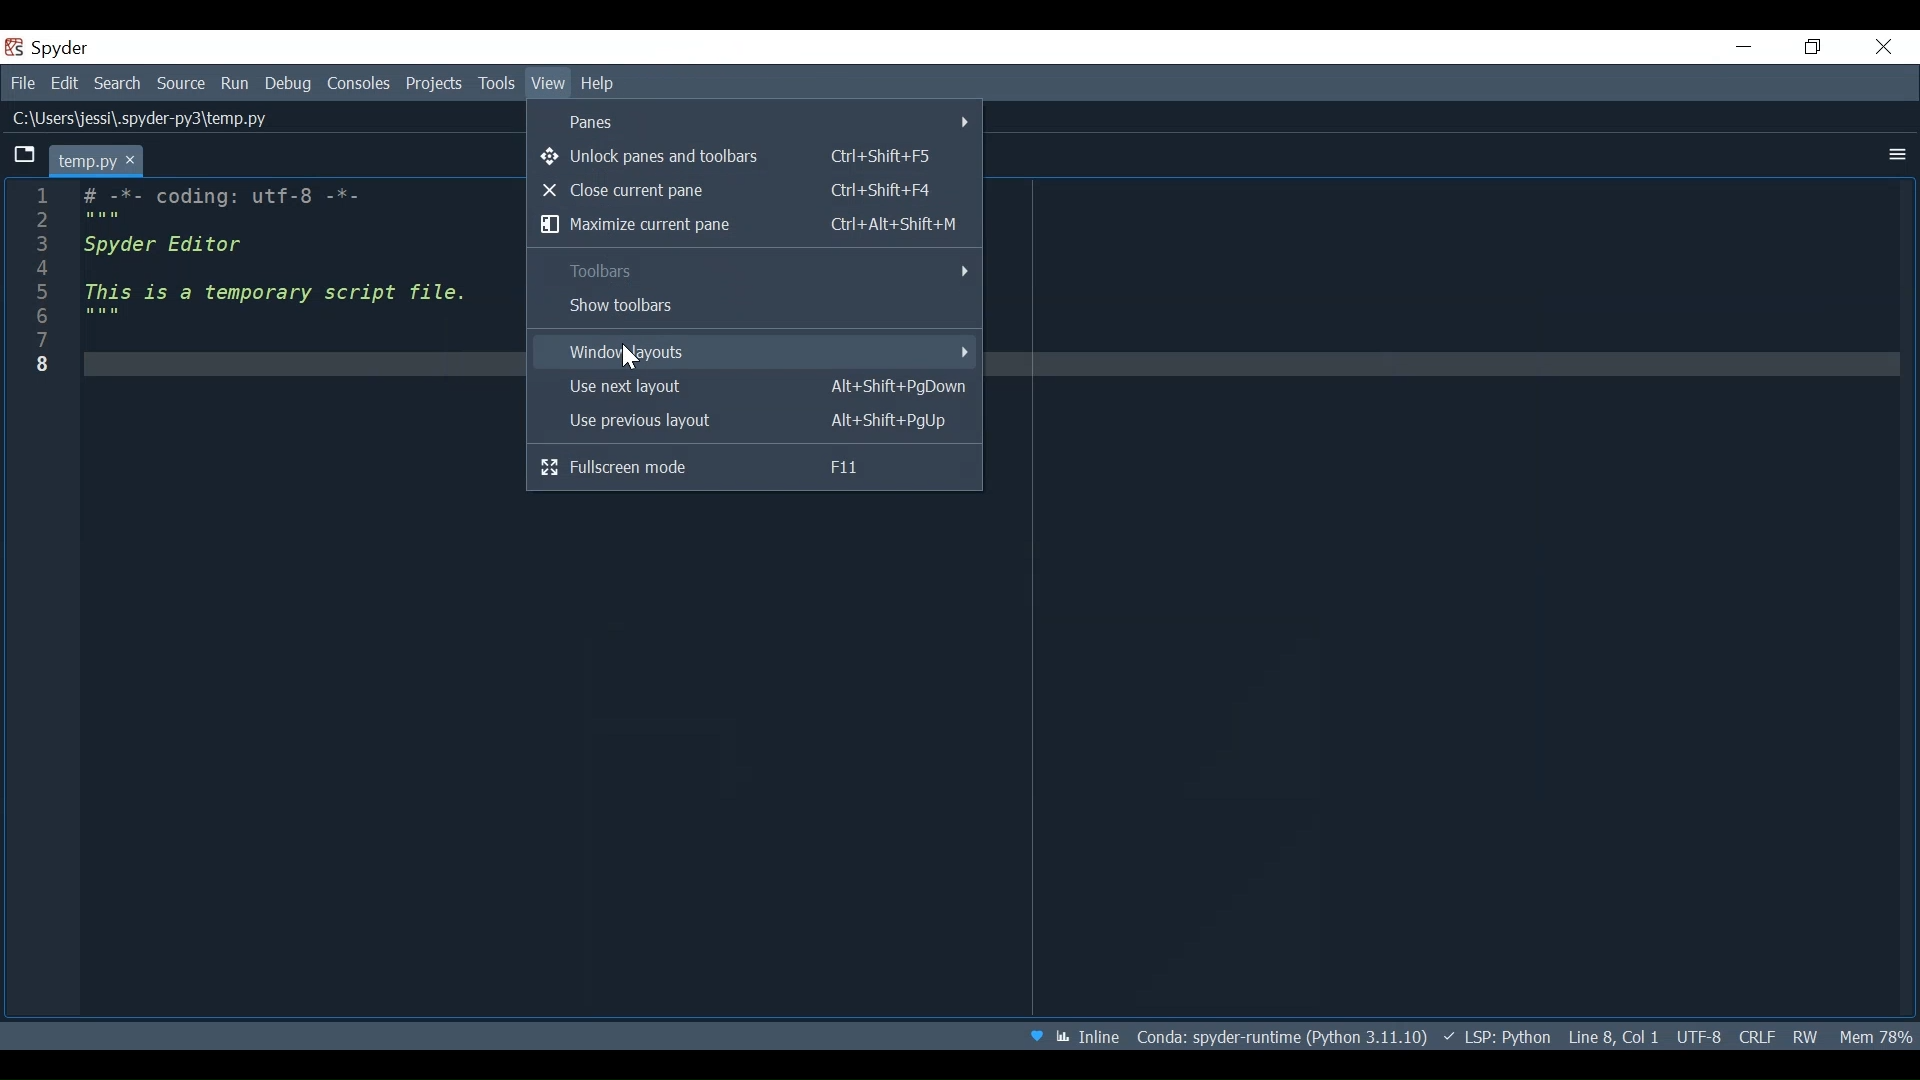 This screenshot has width=1920, height=1080. I want to click on Tools, so click(496, 84).